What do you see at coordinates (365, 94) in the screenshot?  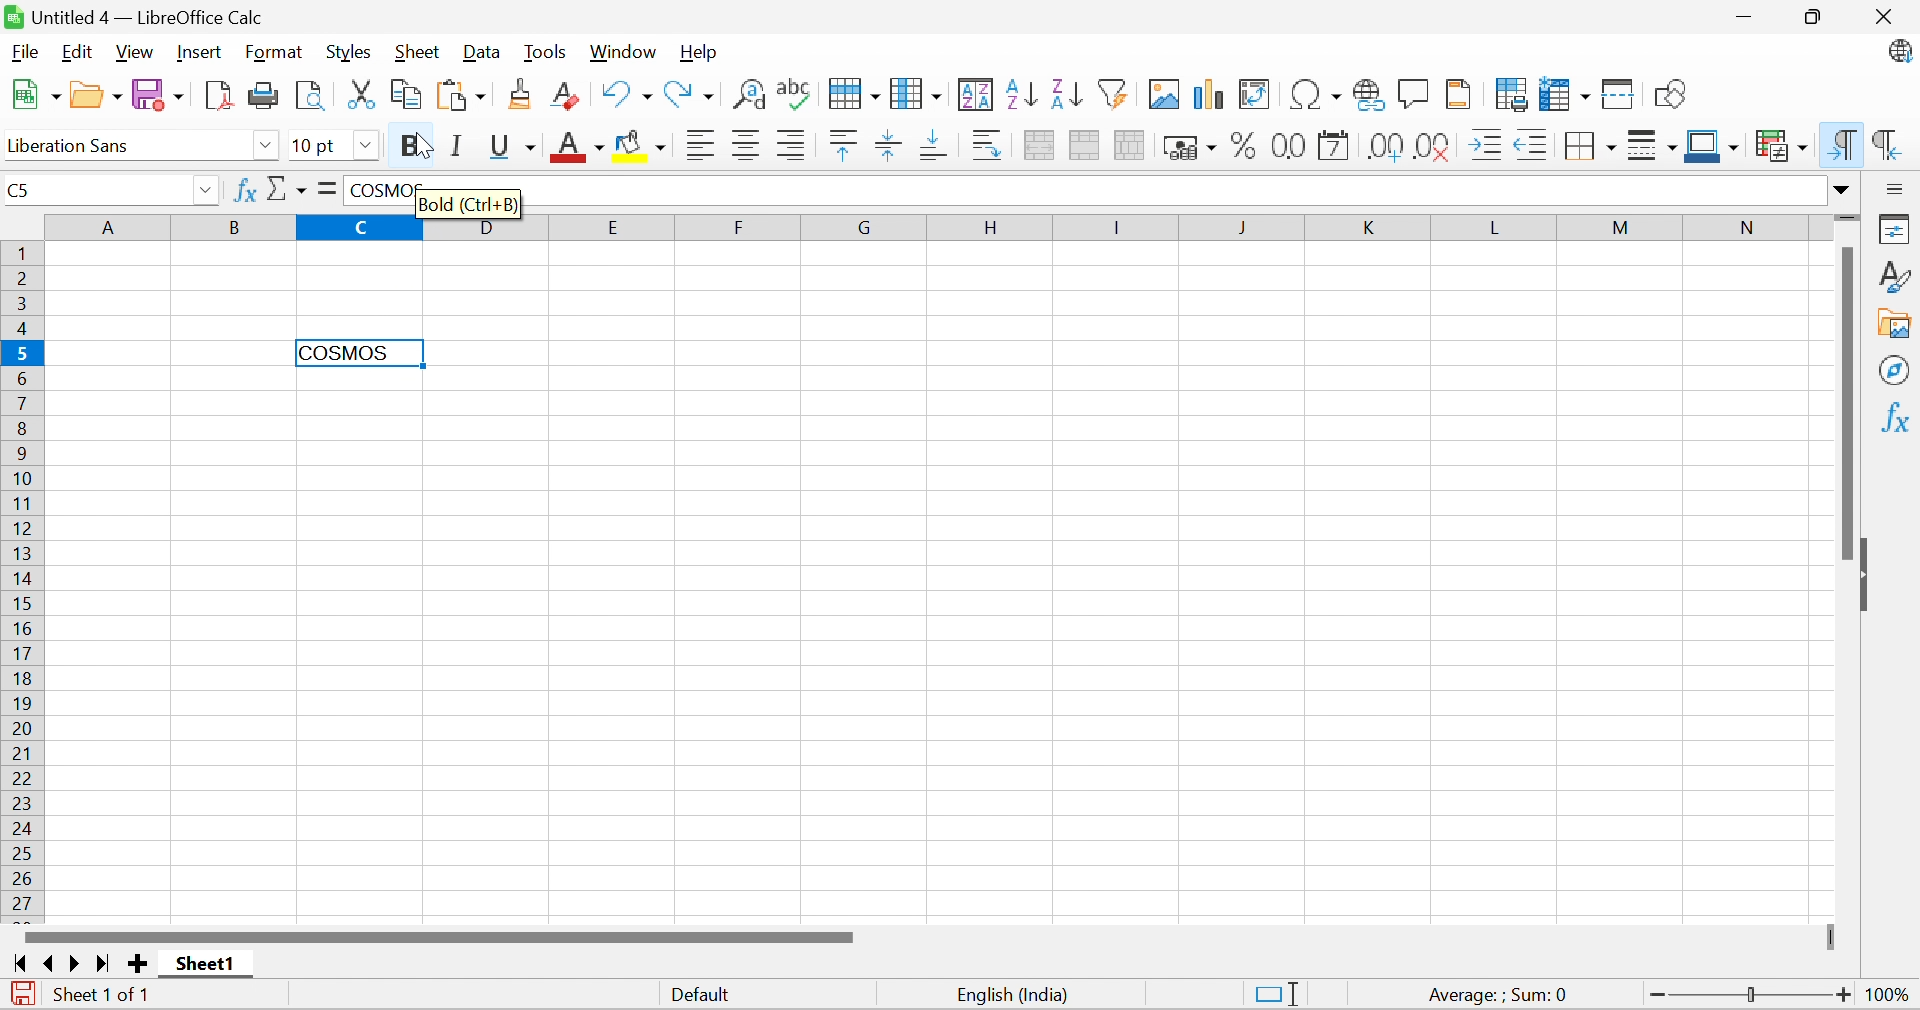 I see `Cut` at bounding box center [365, 94].